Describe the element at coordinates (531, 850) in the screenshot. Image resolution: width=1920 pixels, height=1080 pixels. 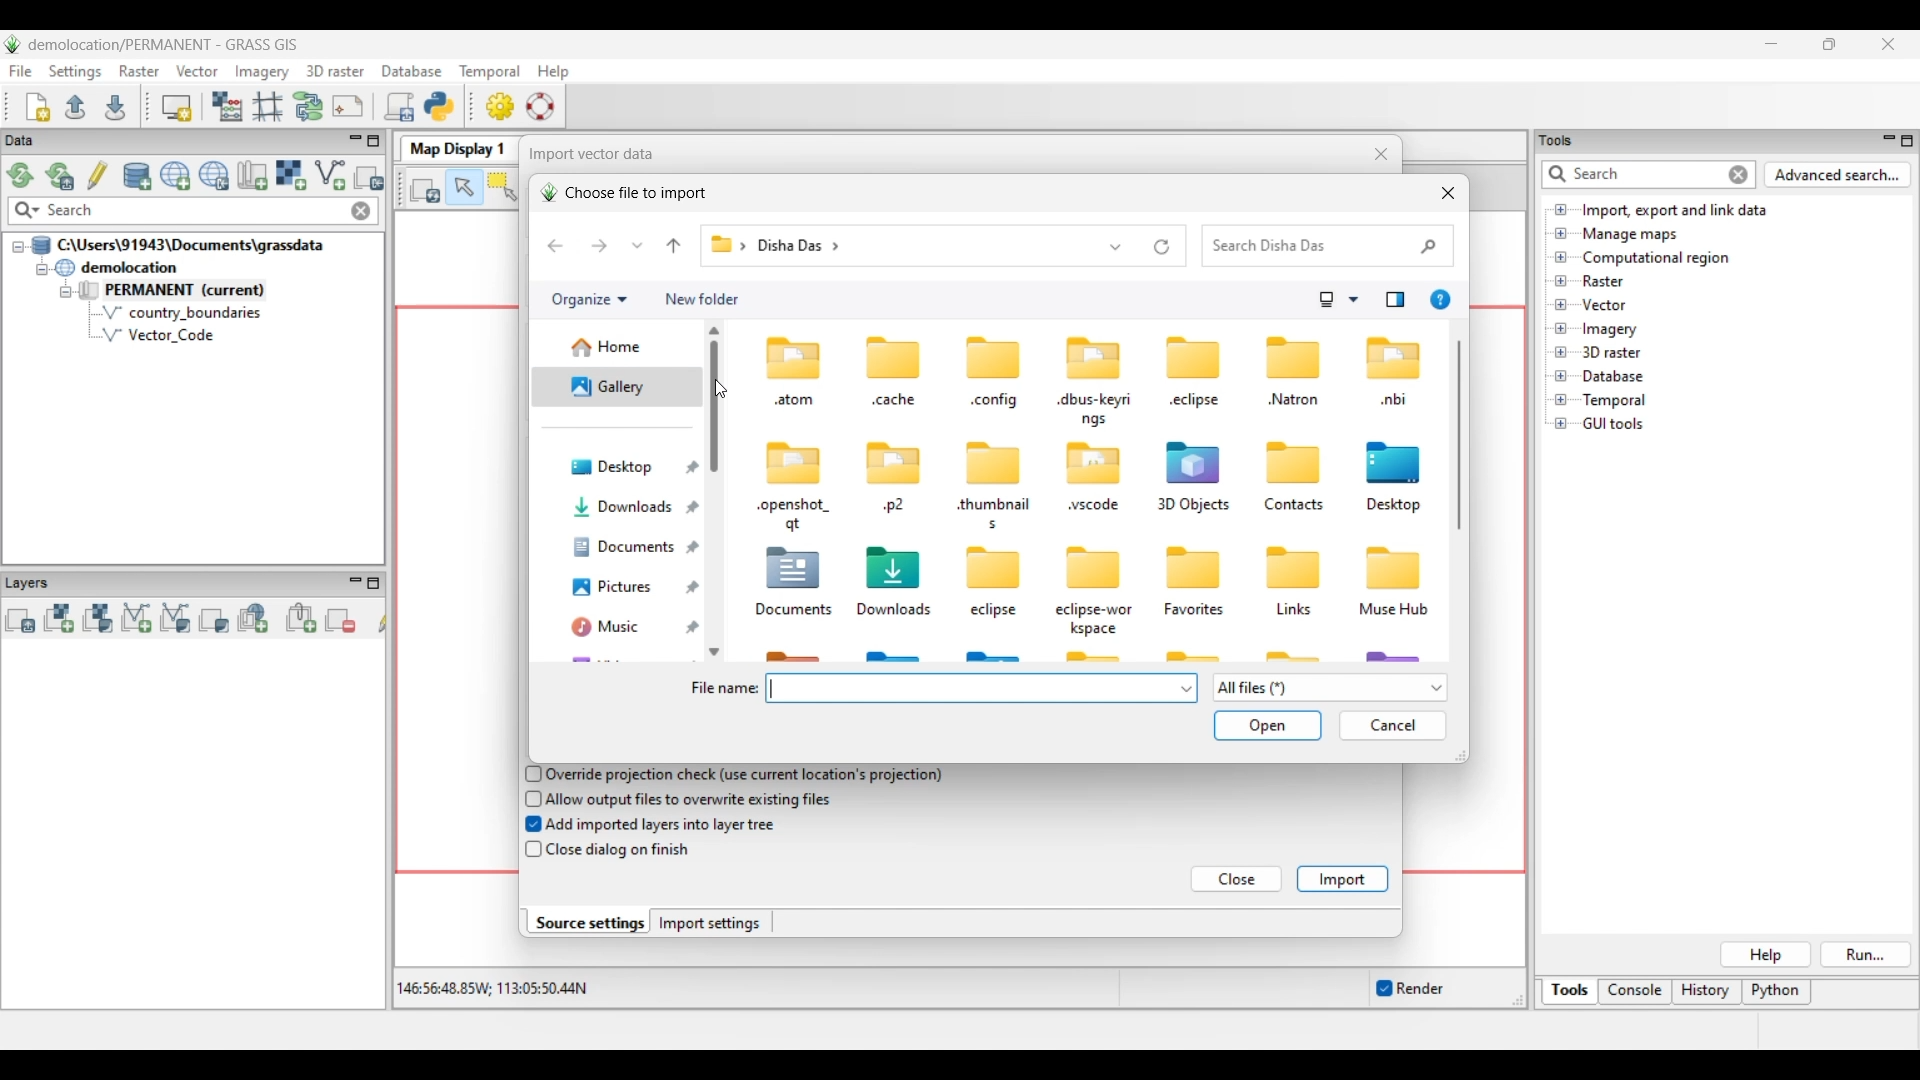
I see `checkbox` at that location.